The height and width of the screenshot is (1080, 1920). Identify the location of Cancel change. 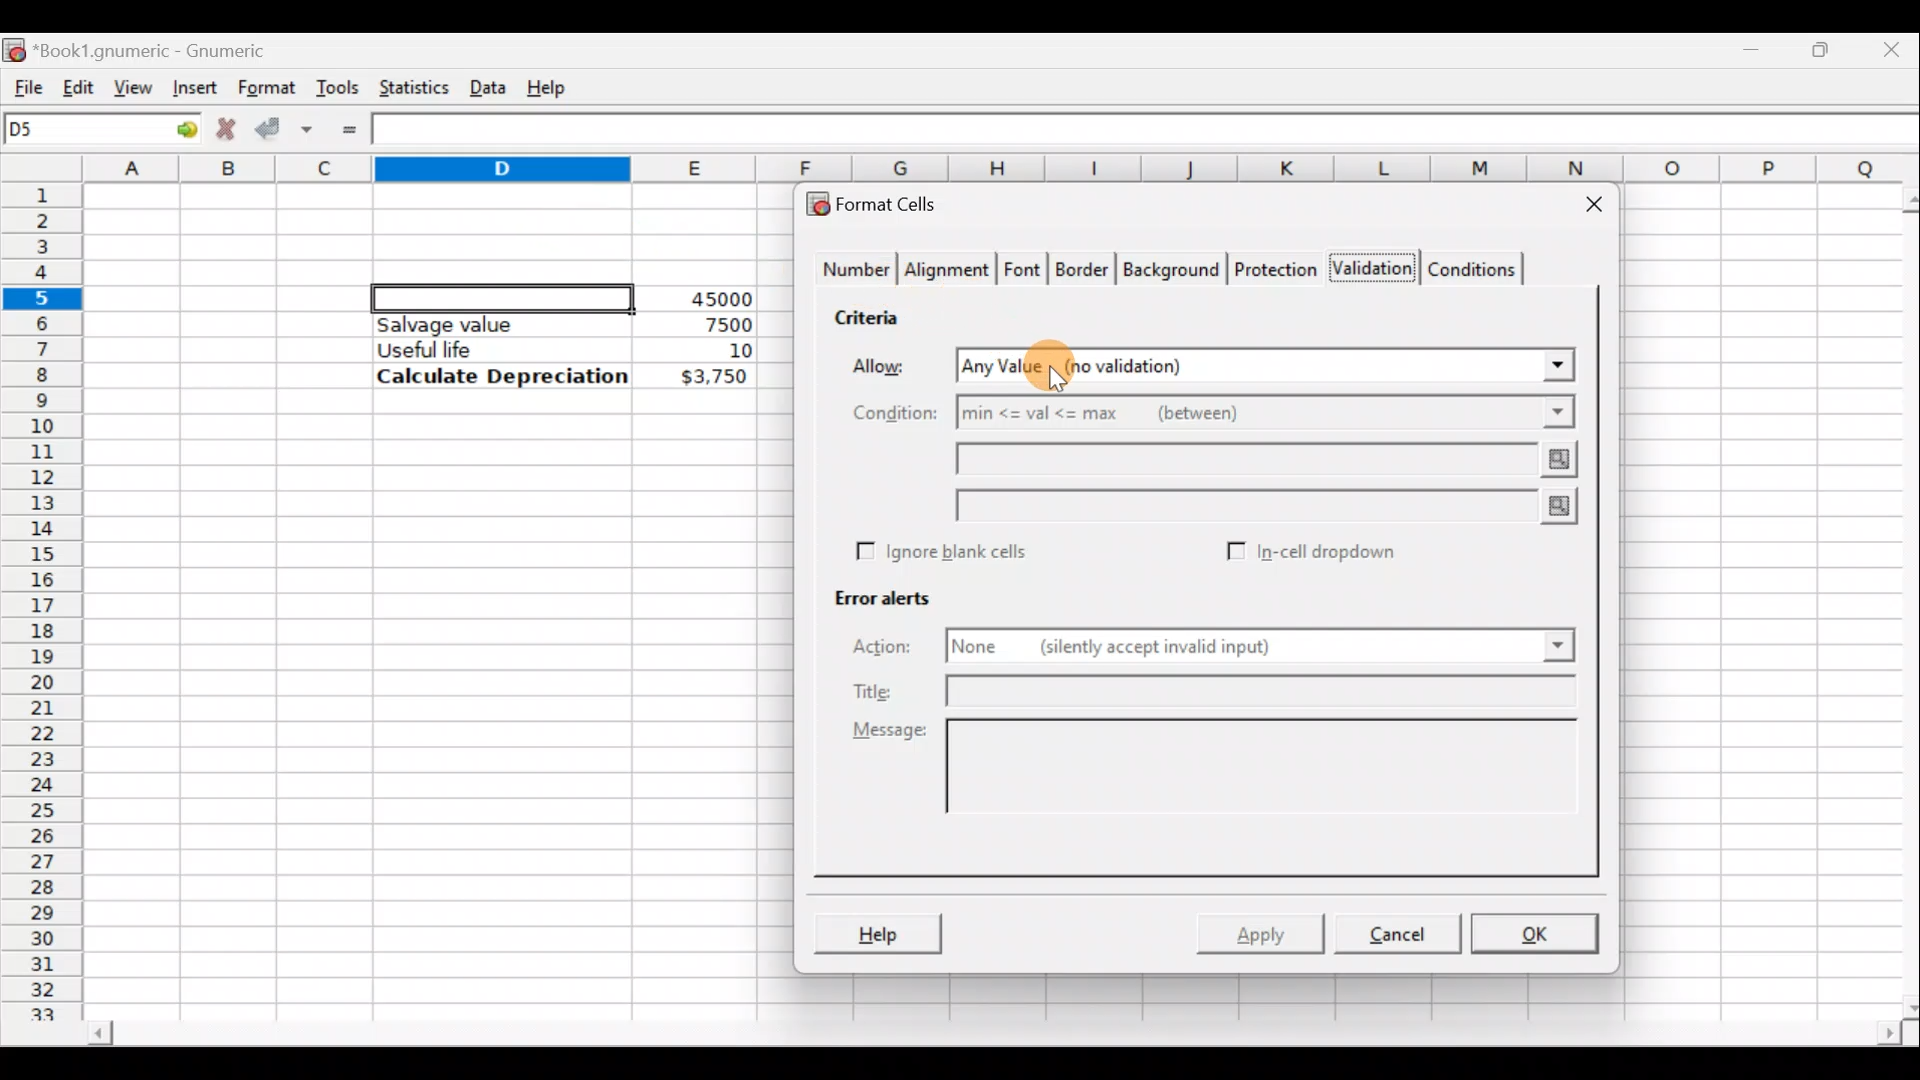
(224, 126).